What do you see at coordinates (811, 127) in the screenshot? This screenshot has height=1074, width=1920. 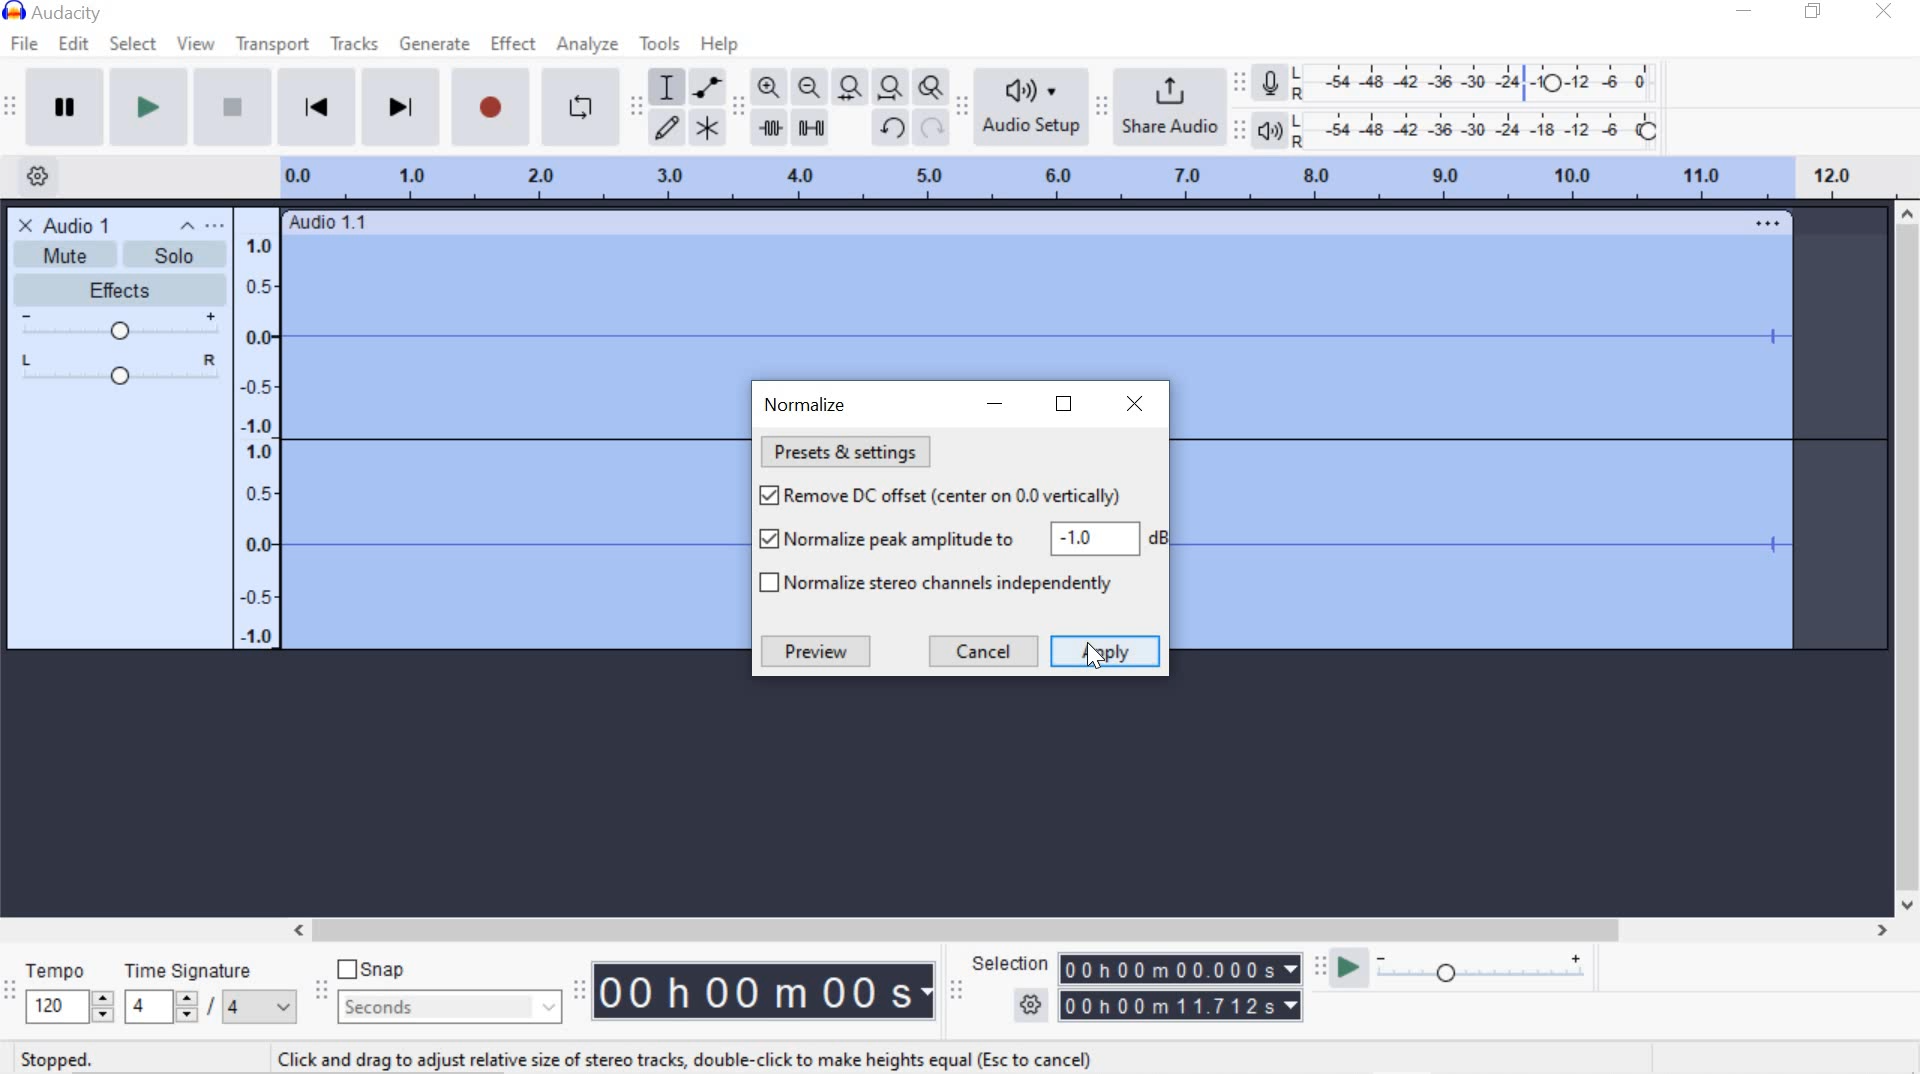 I see `Silence audio selection` at bounding box center [811, 127].